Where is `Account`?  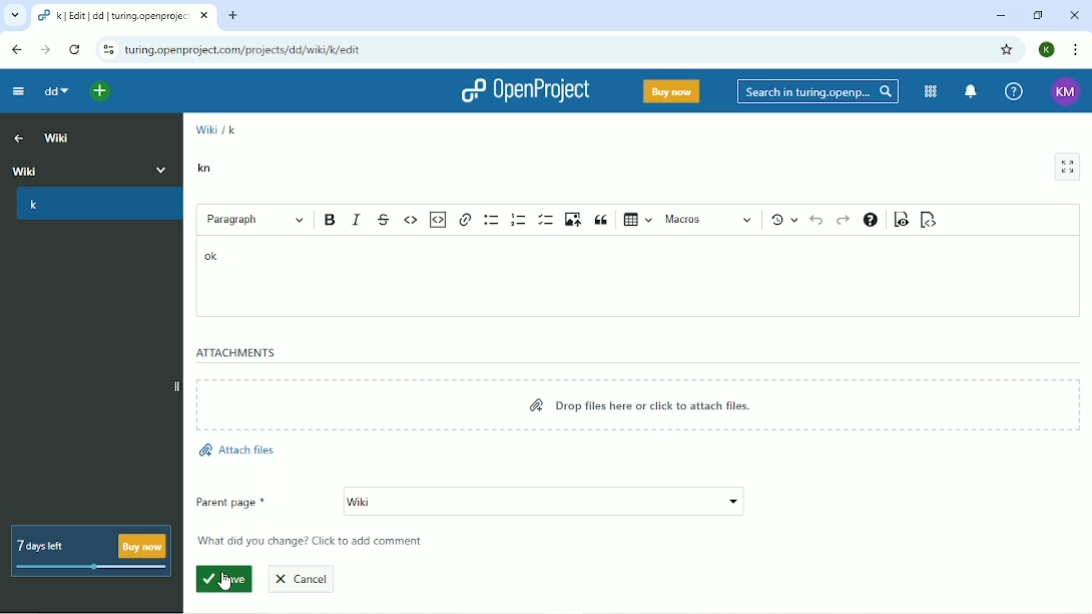
Account is located at coordinates (1065, 91).